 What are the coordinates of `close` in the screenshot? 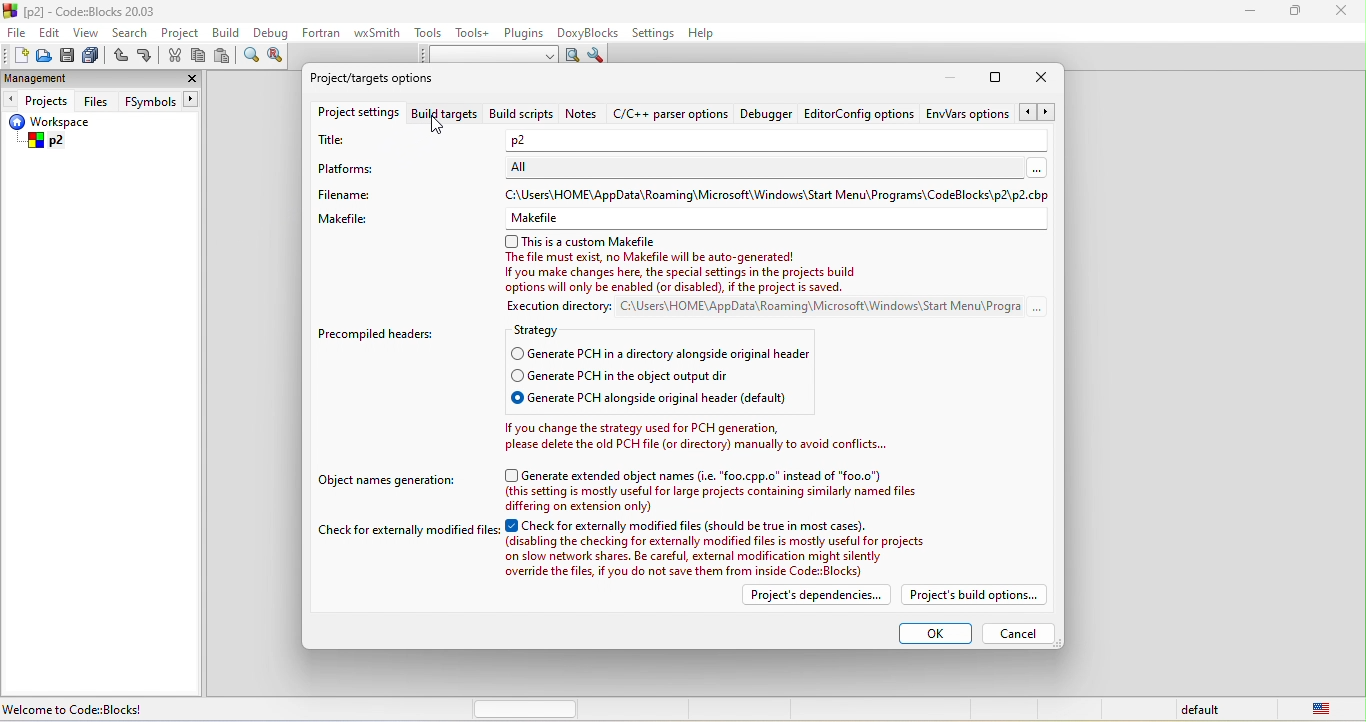 It's located at (1044, 80).